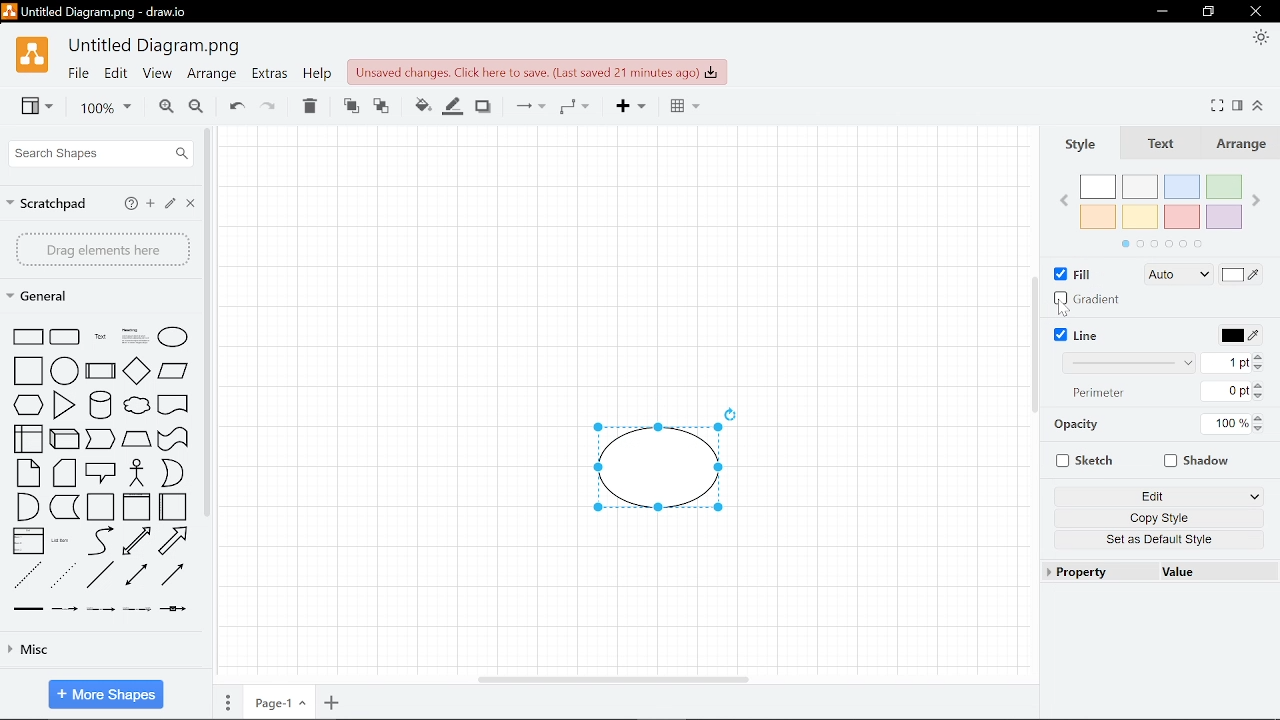  Describe the element at coordinates (1158, 517) in the screenshot. I see `Copy style` at that location.